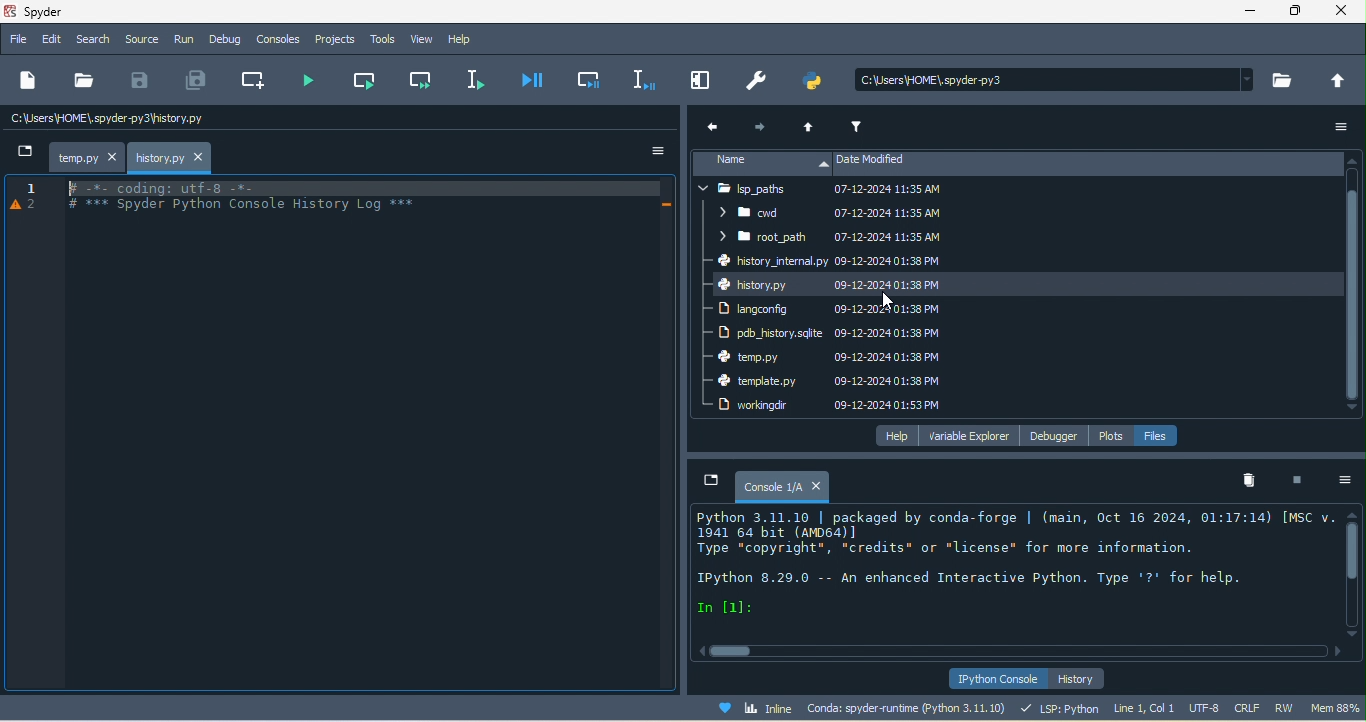  Describe the element at coordinates (1251, 707) in the screenshot. I see `crlf` at that location.